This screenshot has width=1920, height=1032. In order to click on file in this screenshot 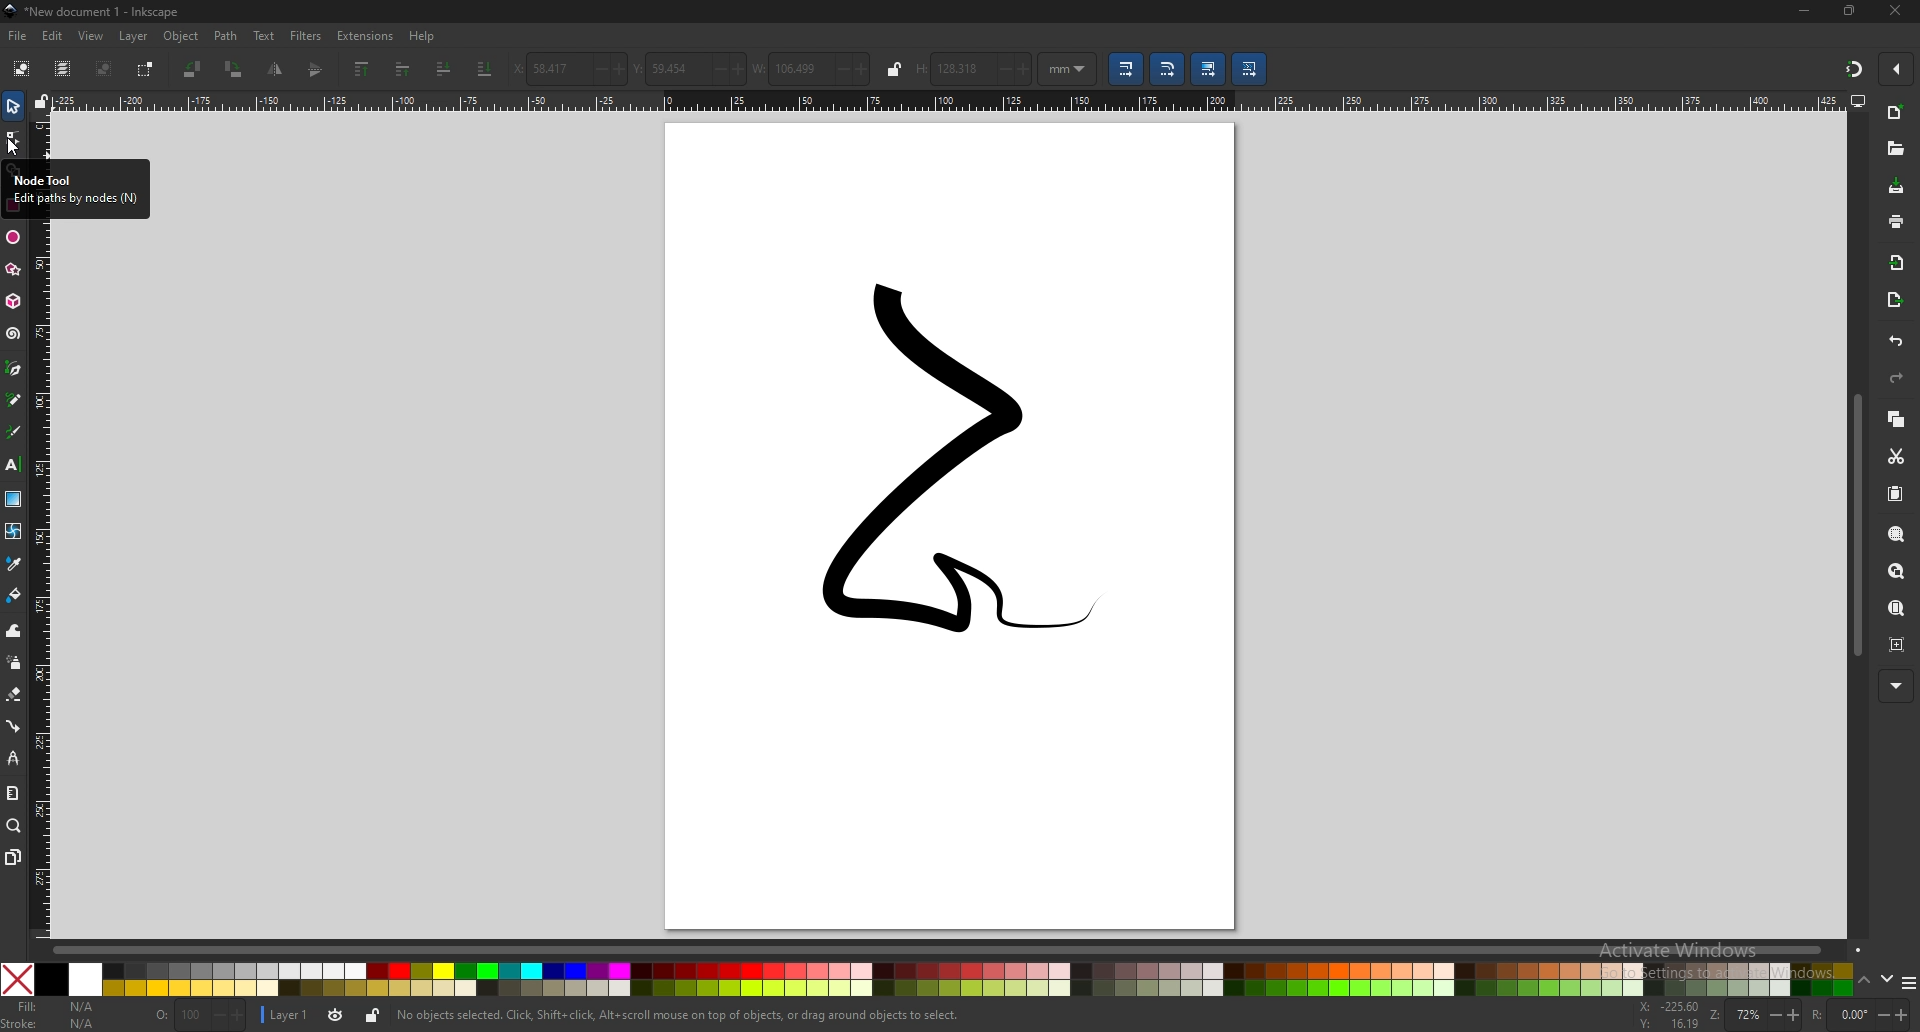, I will do `click(20, 36)`.